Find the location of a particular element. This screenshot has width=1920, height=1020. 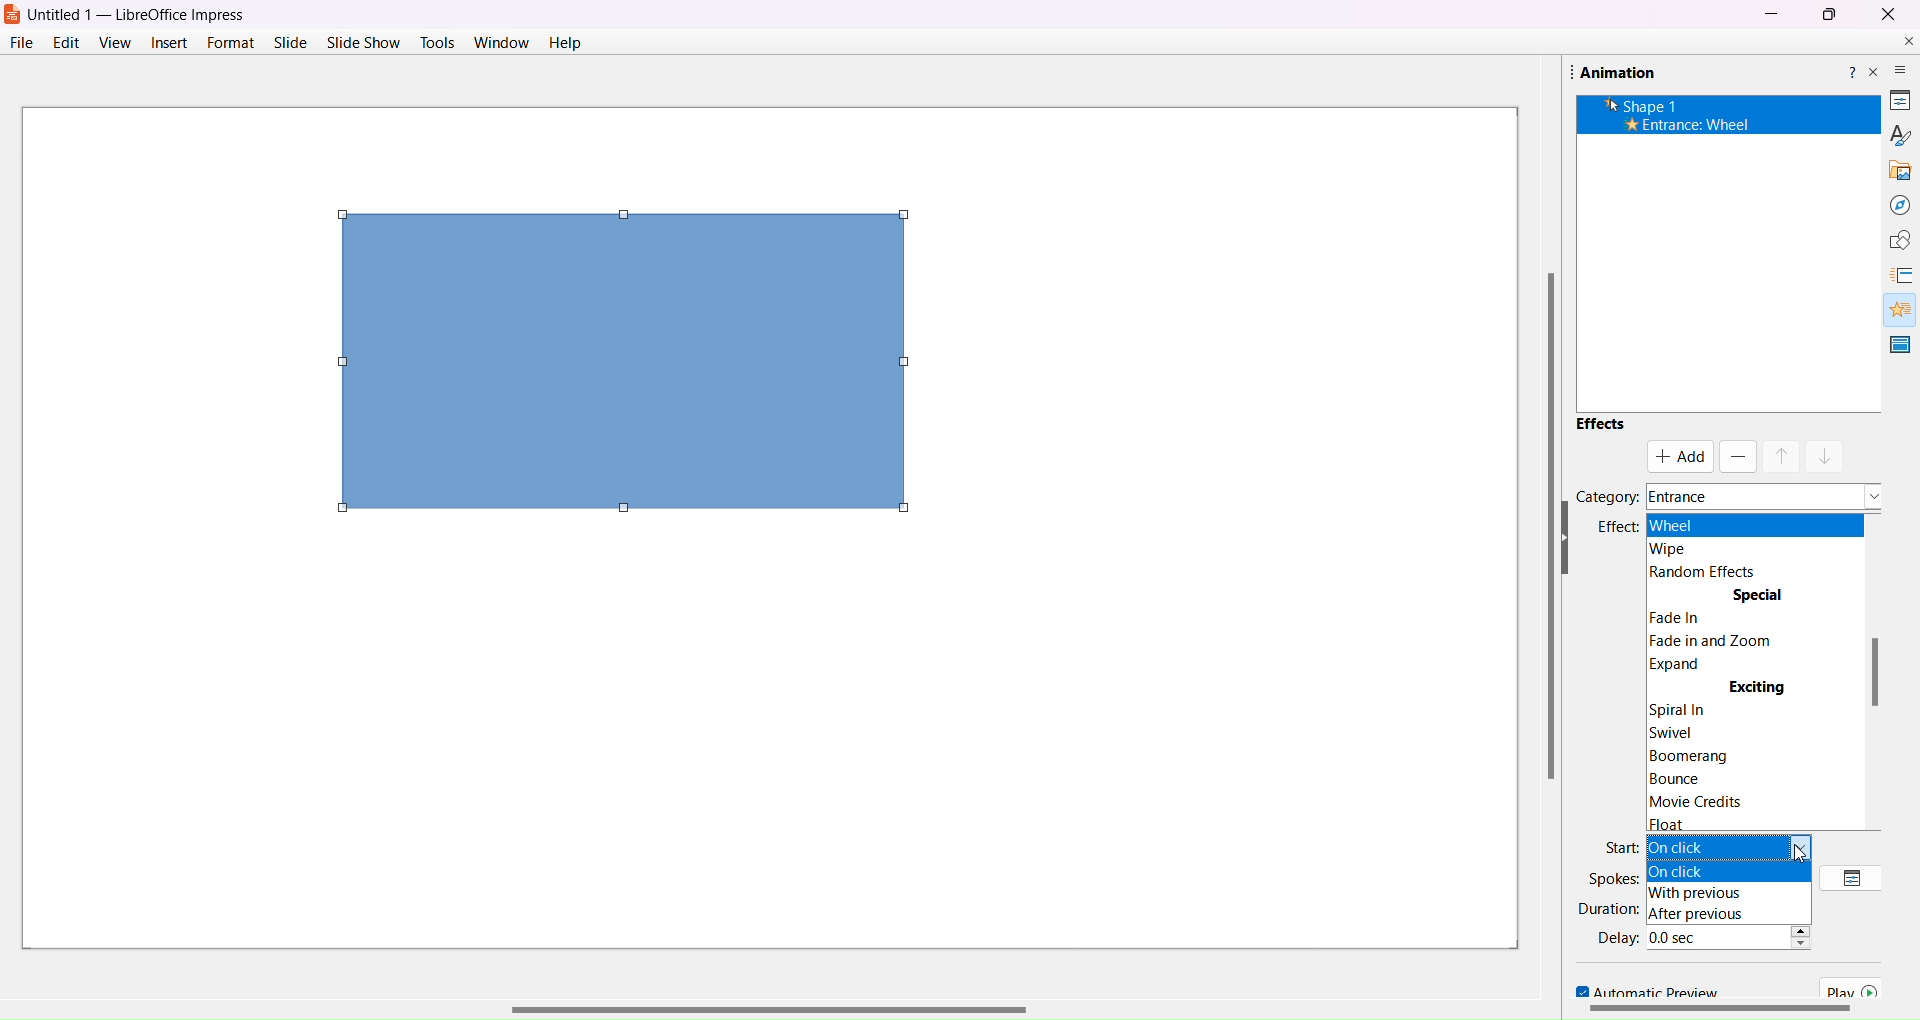

Help is located at coordinates (1849, 68).